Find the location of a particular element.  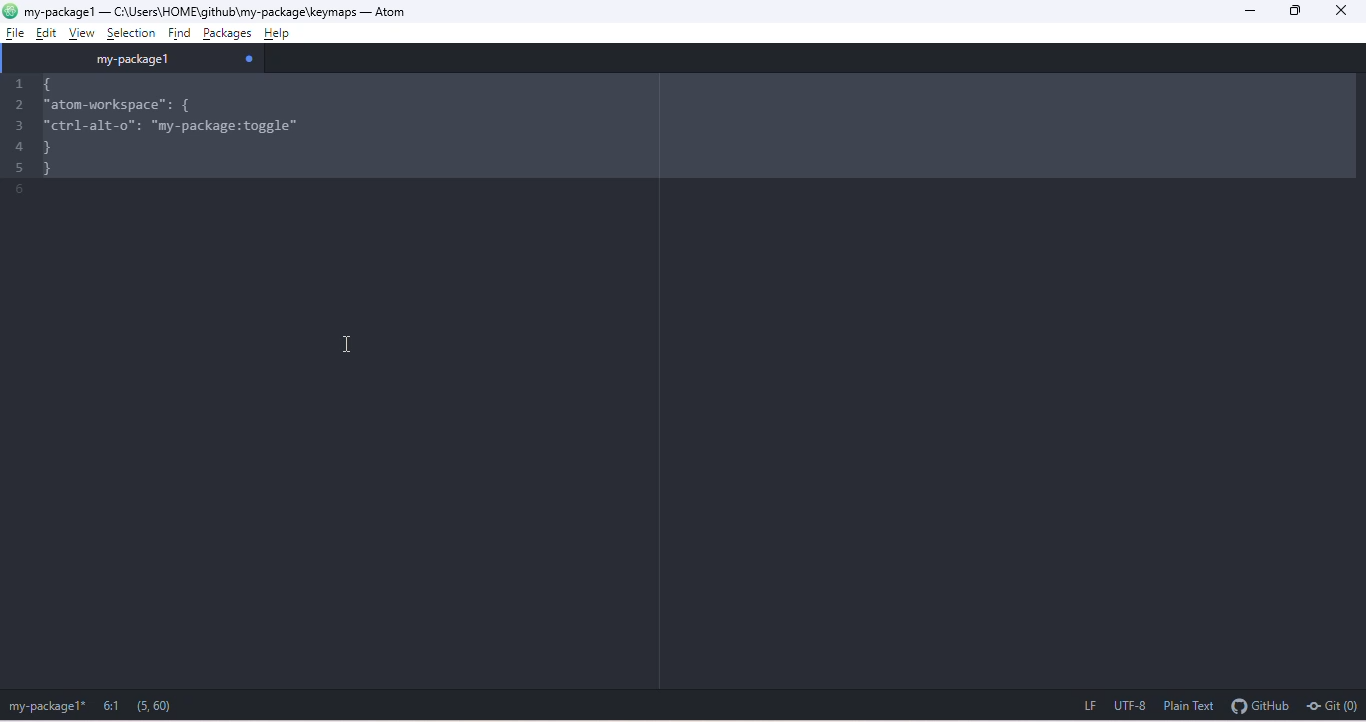

plain text is located at coordinates (1191, 707).